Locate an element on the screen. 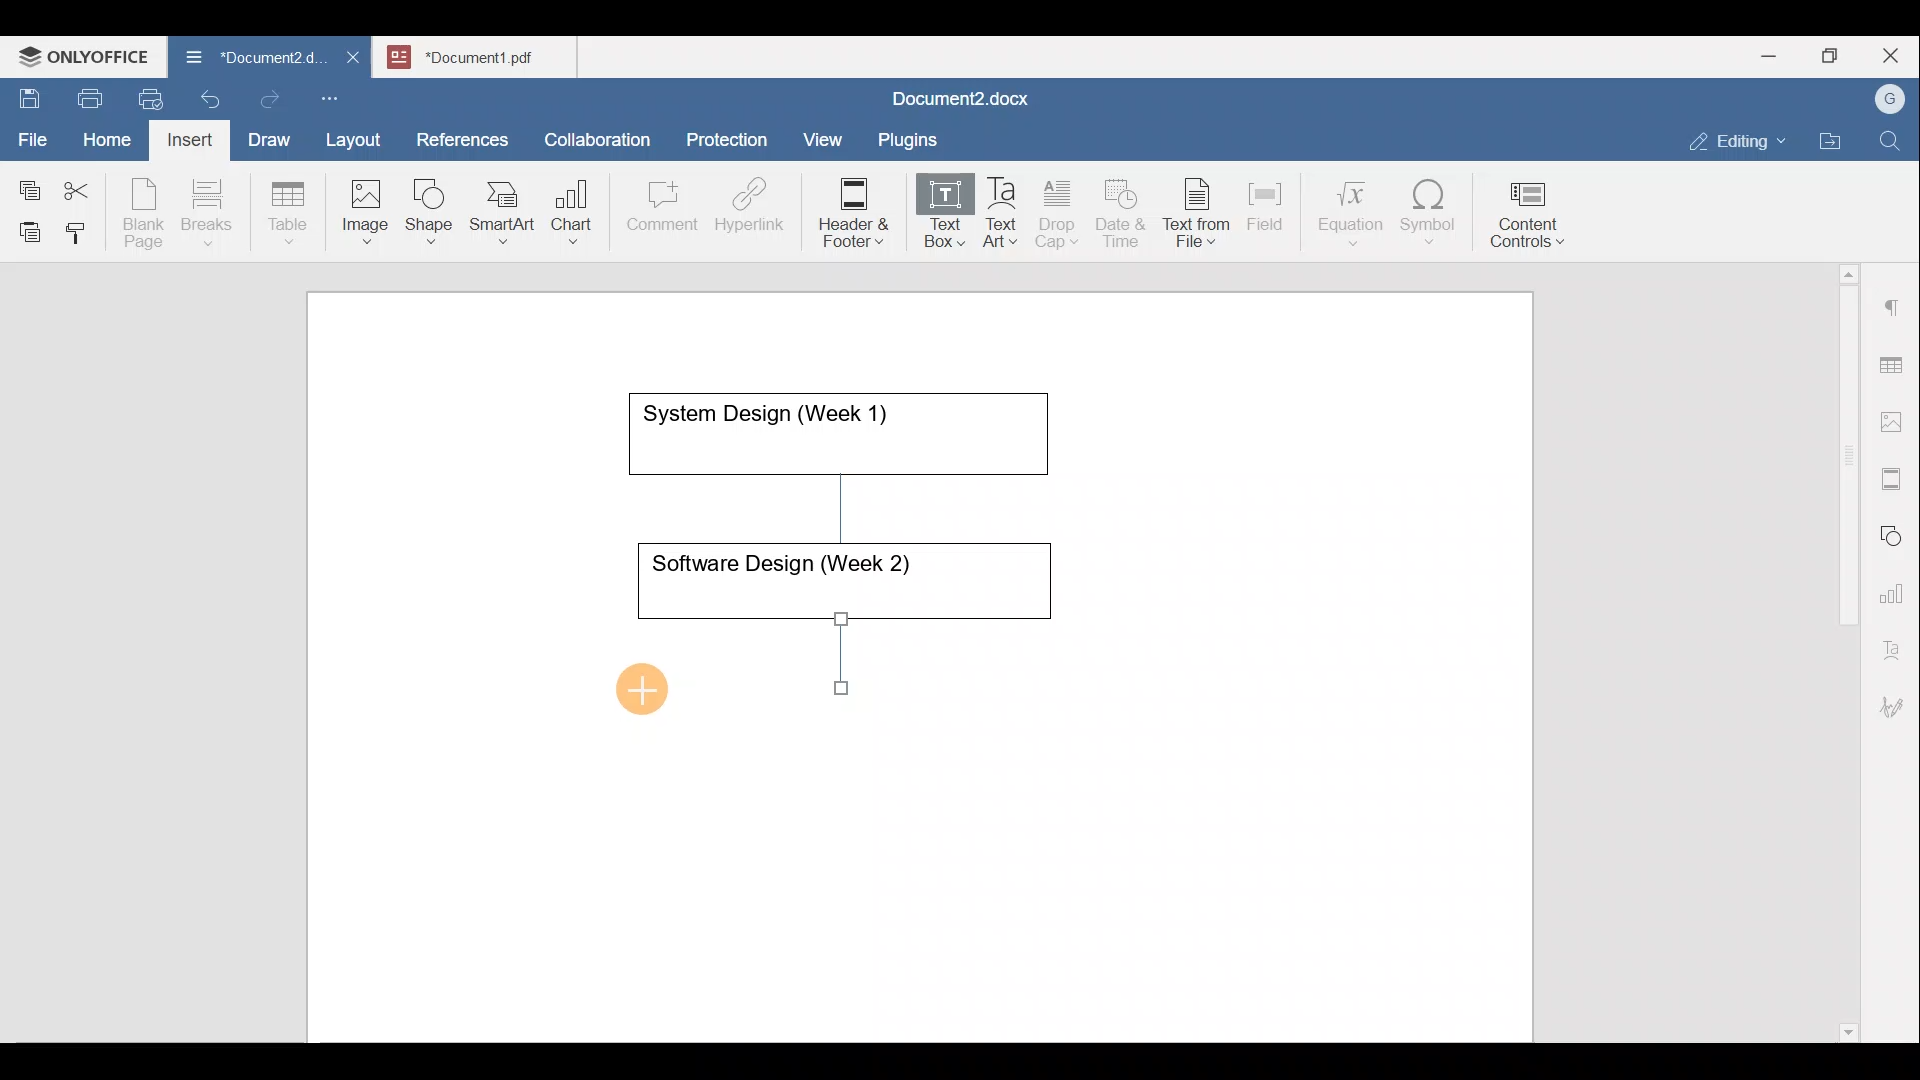  Collaboration is located at coordinates (594, 129).